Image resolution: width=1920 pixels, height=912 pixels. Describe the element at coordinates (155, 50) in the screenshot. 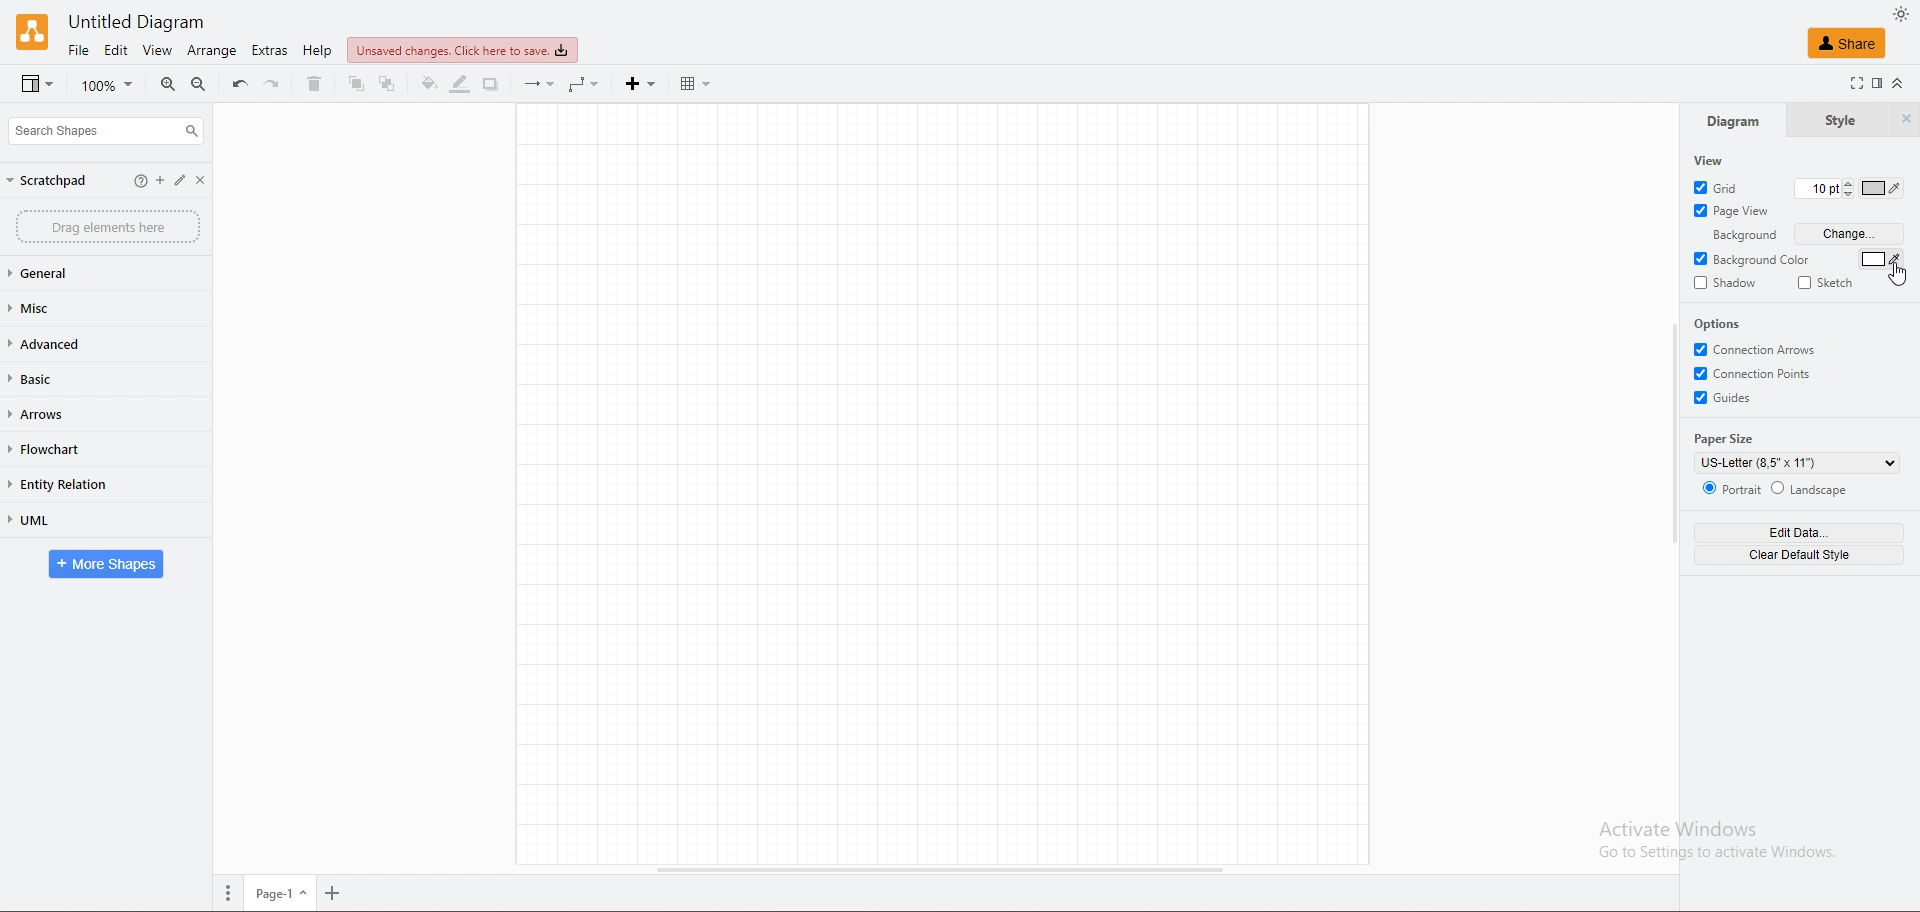

I see `view` at that location.